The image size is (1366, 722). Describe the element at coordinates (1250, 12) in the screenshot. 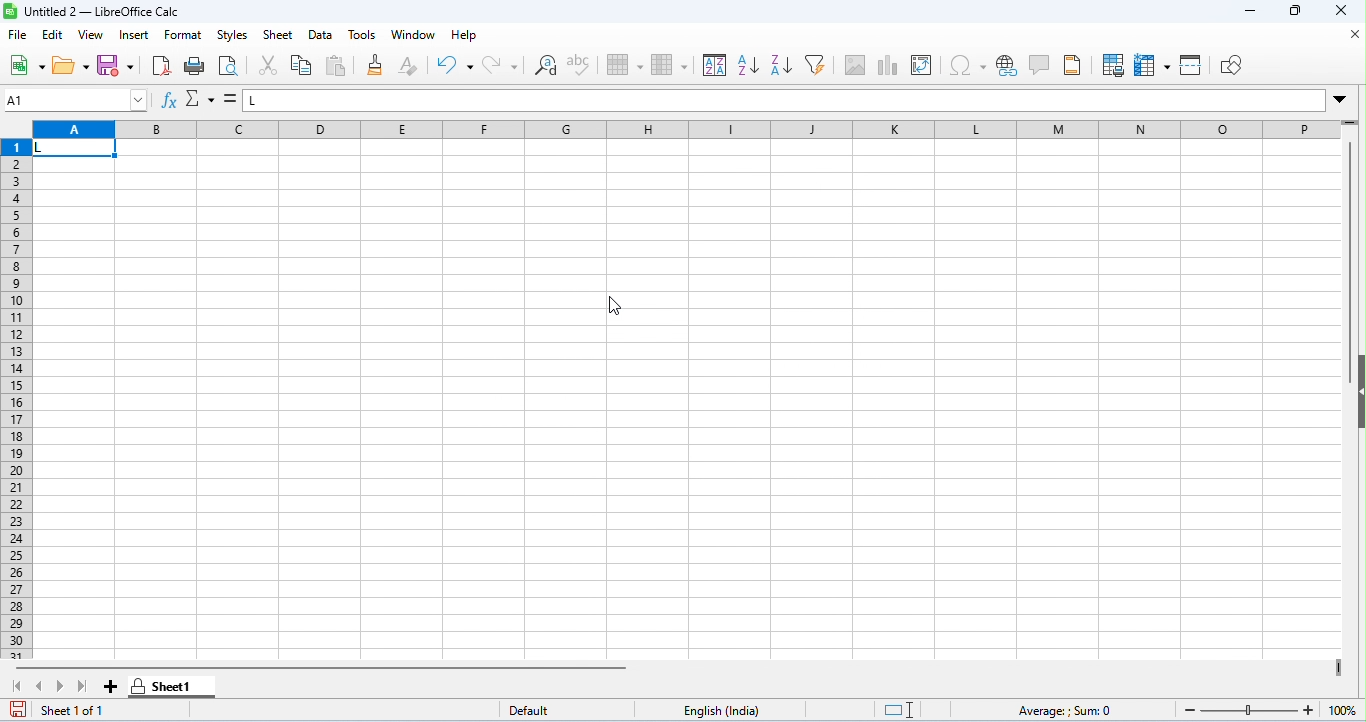

I see `minimize` at that location.